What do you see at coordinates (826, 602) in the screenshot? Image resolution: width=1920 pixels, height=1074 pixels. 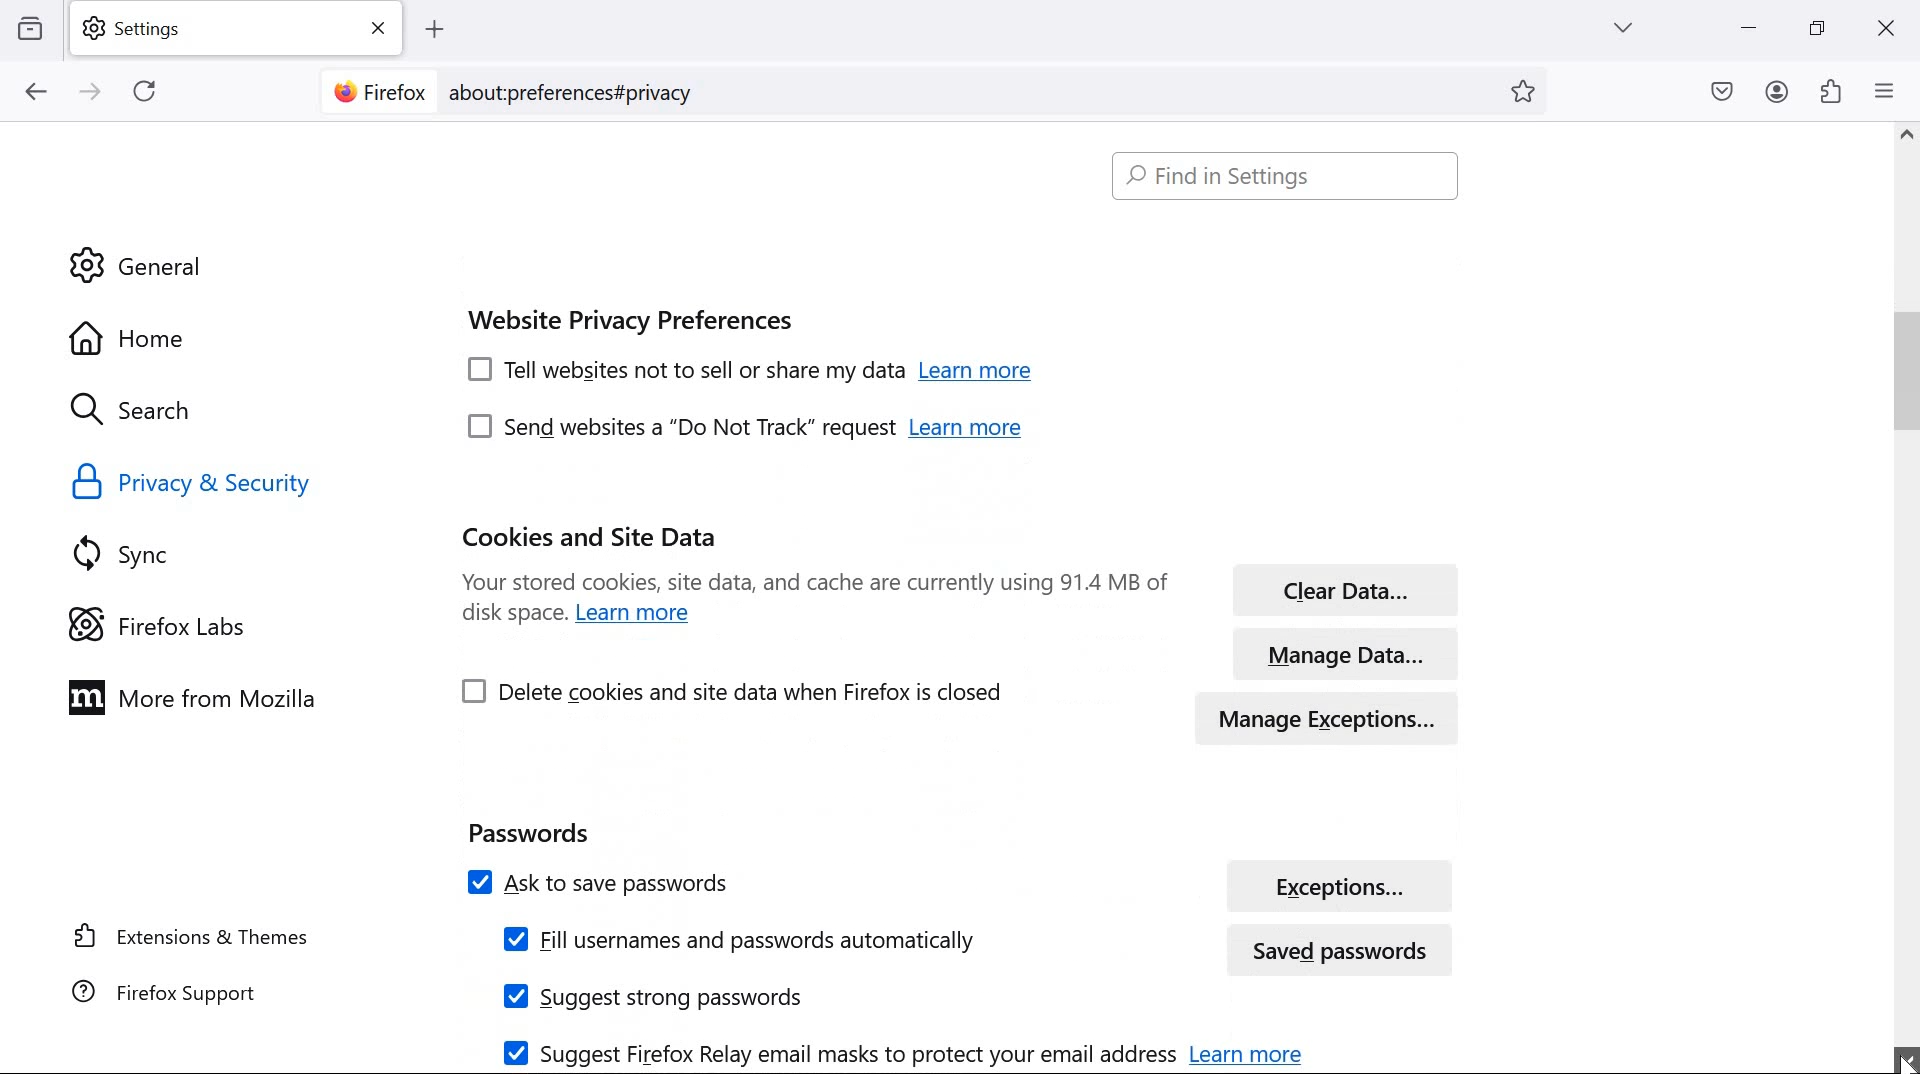 I see `Your stored cookies, site data, and cache are currently using 91.4 MB of
disk space. Learn more` at bounding box center [826, 602].